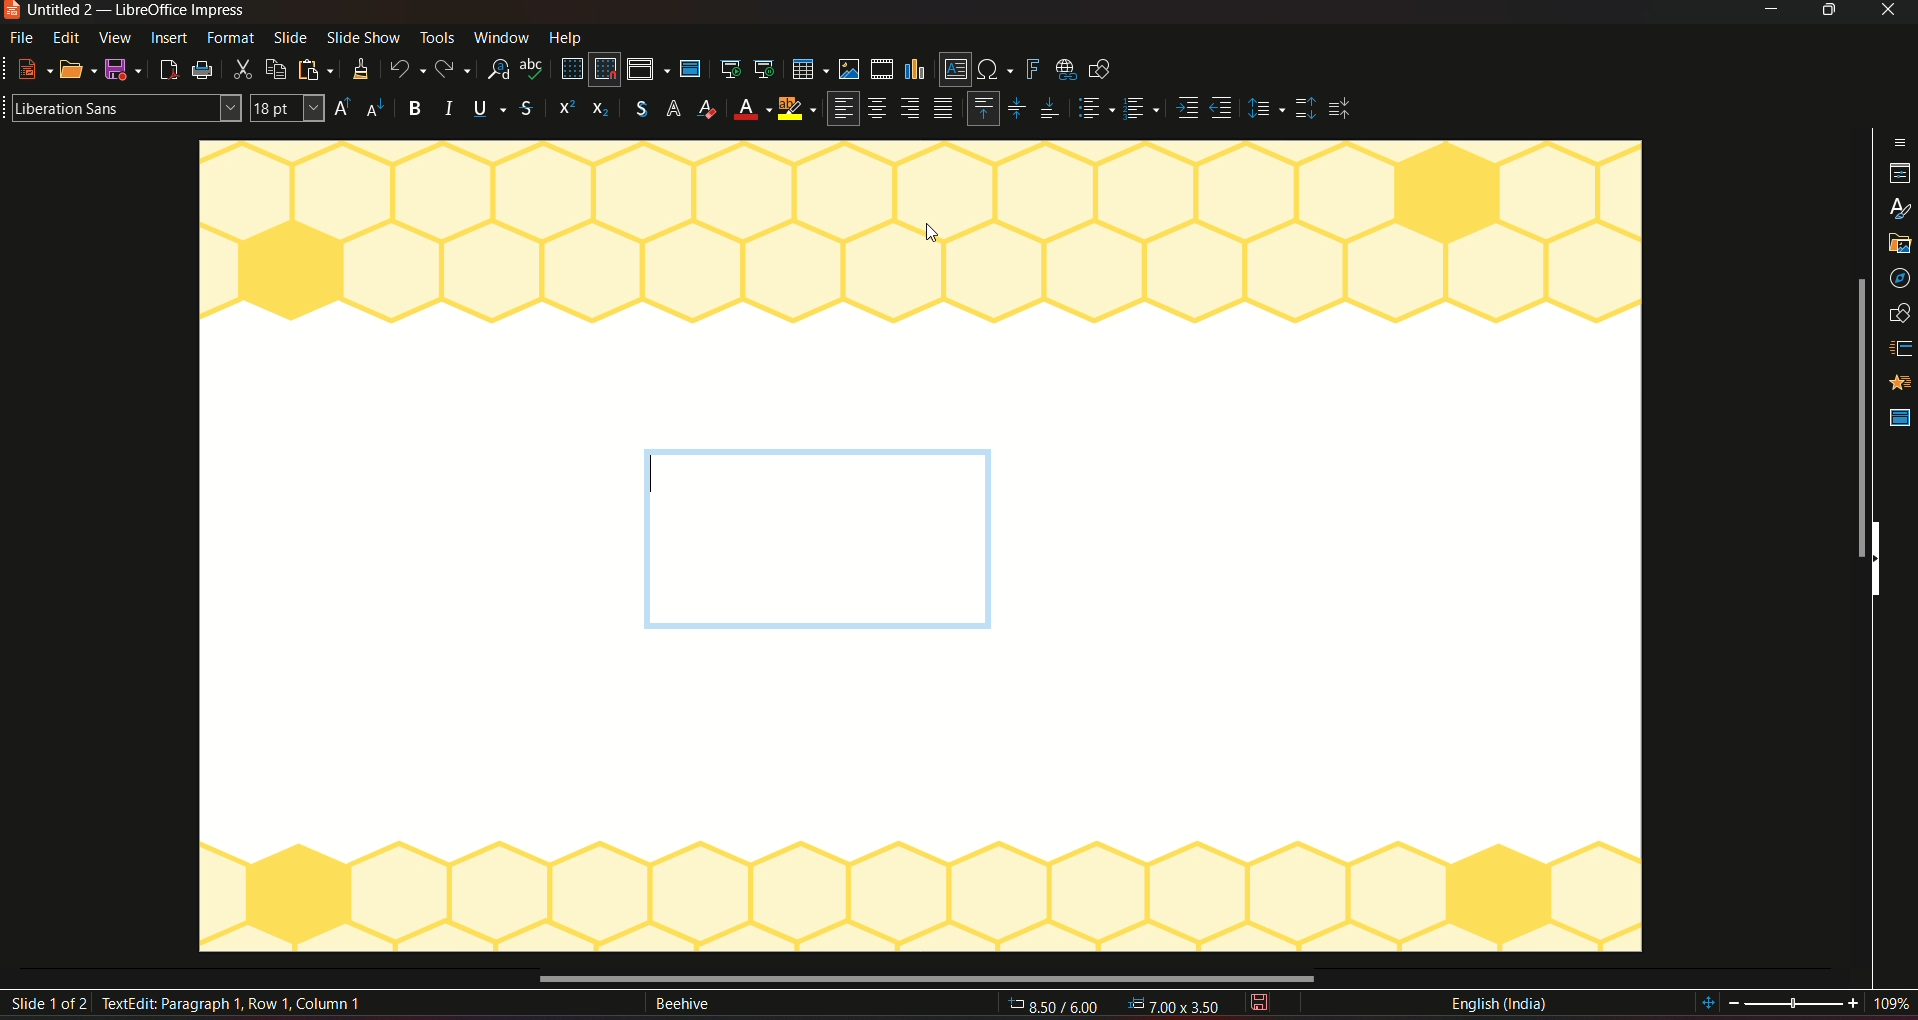 This screenshot has width=1918, height=1020. What do you see at coordinates (126, 12) in the screenshot?
I see `Untitled 2 — LibreOffice Impress` at bounding box center [126, 12].